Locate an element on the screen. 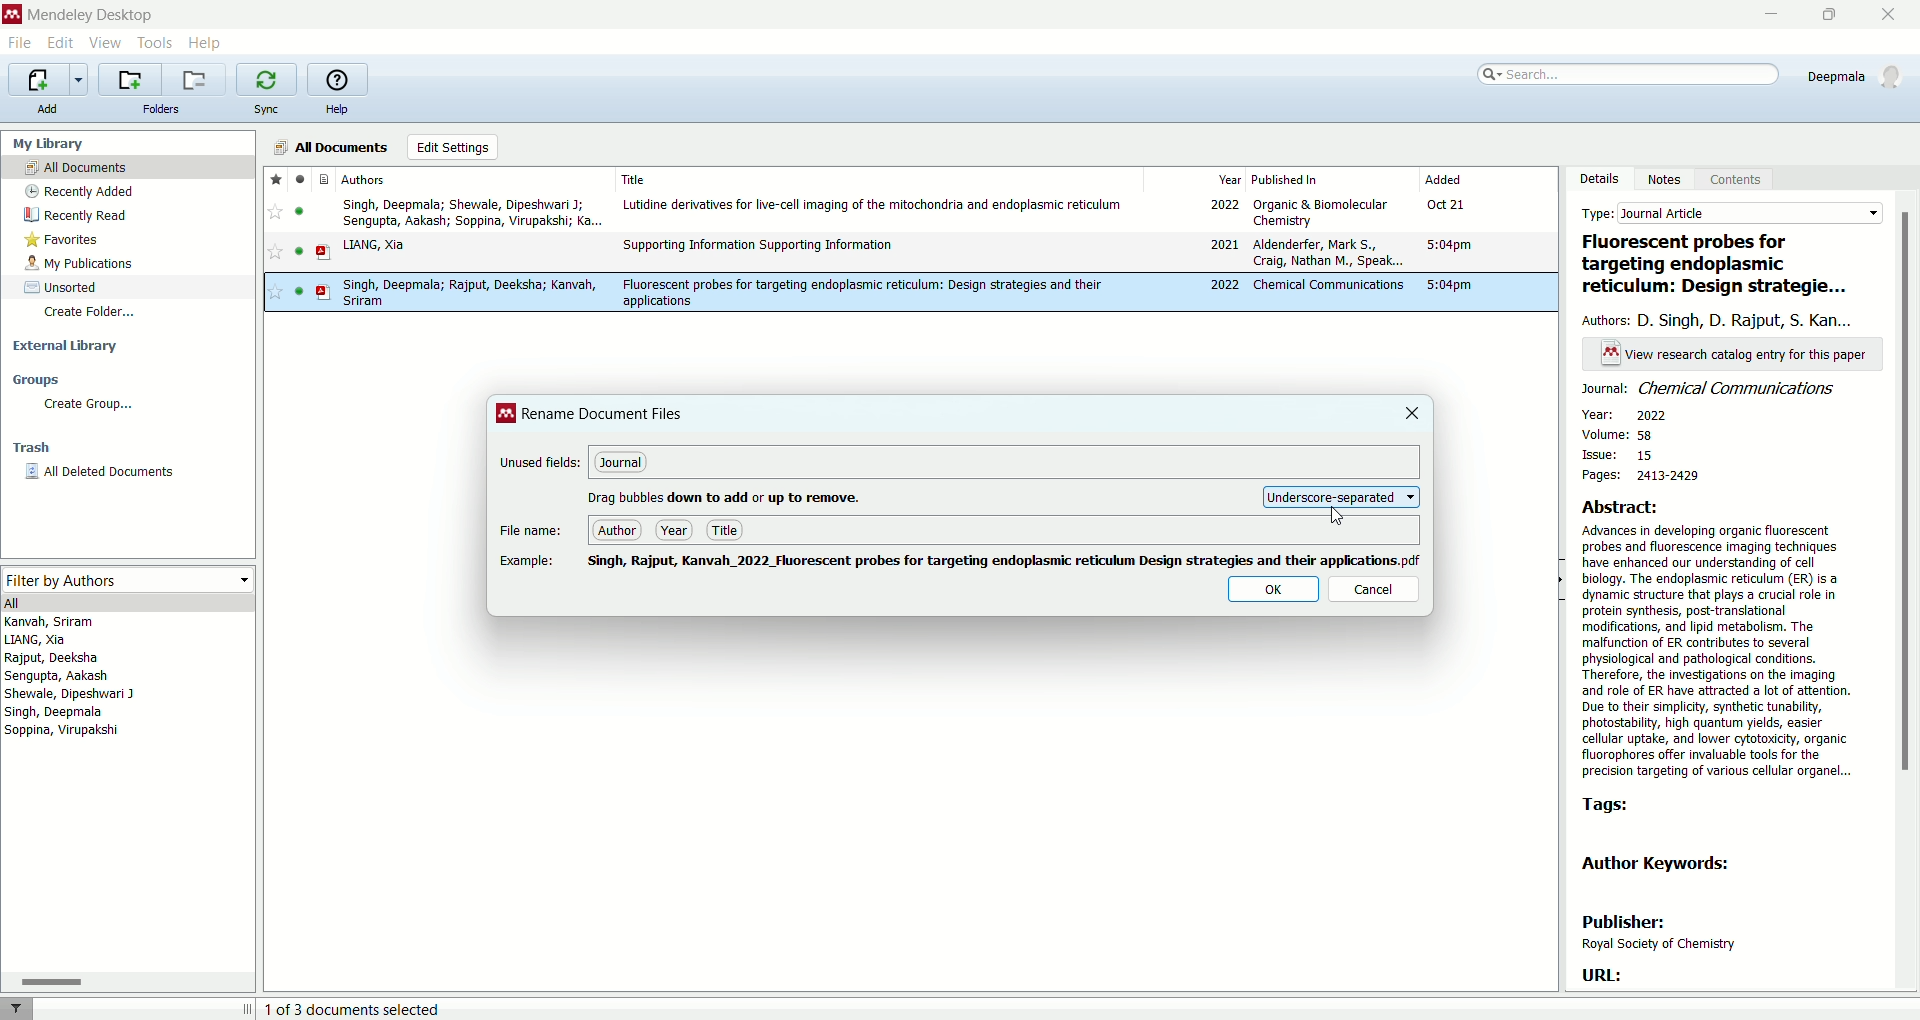  trash is located at coordinates (32, 450).